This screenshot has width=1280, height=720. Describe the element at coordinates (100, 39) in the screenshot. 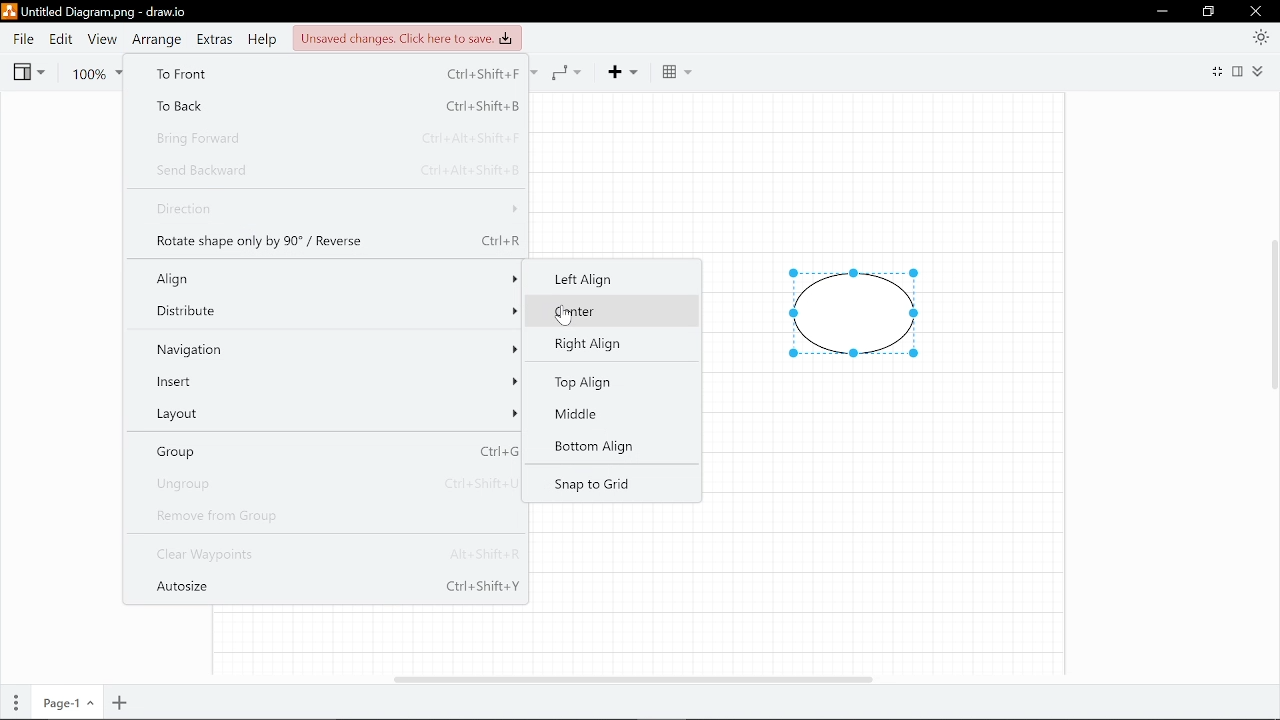

I see `View` at that location.